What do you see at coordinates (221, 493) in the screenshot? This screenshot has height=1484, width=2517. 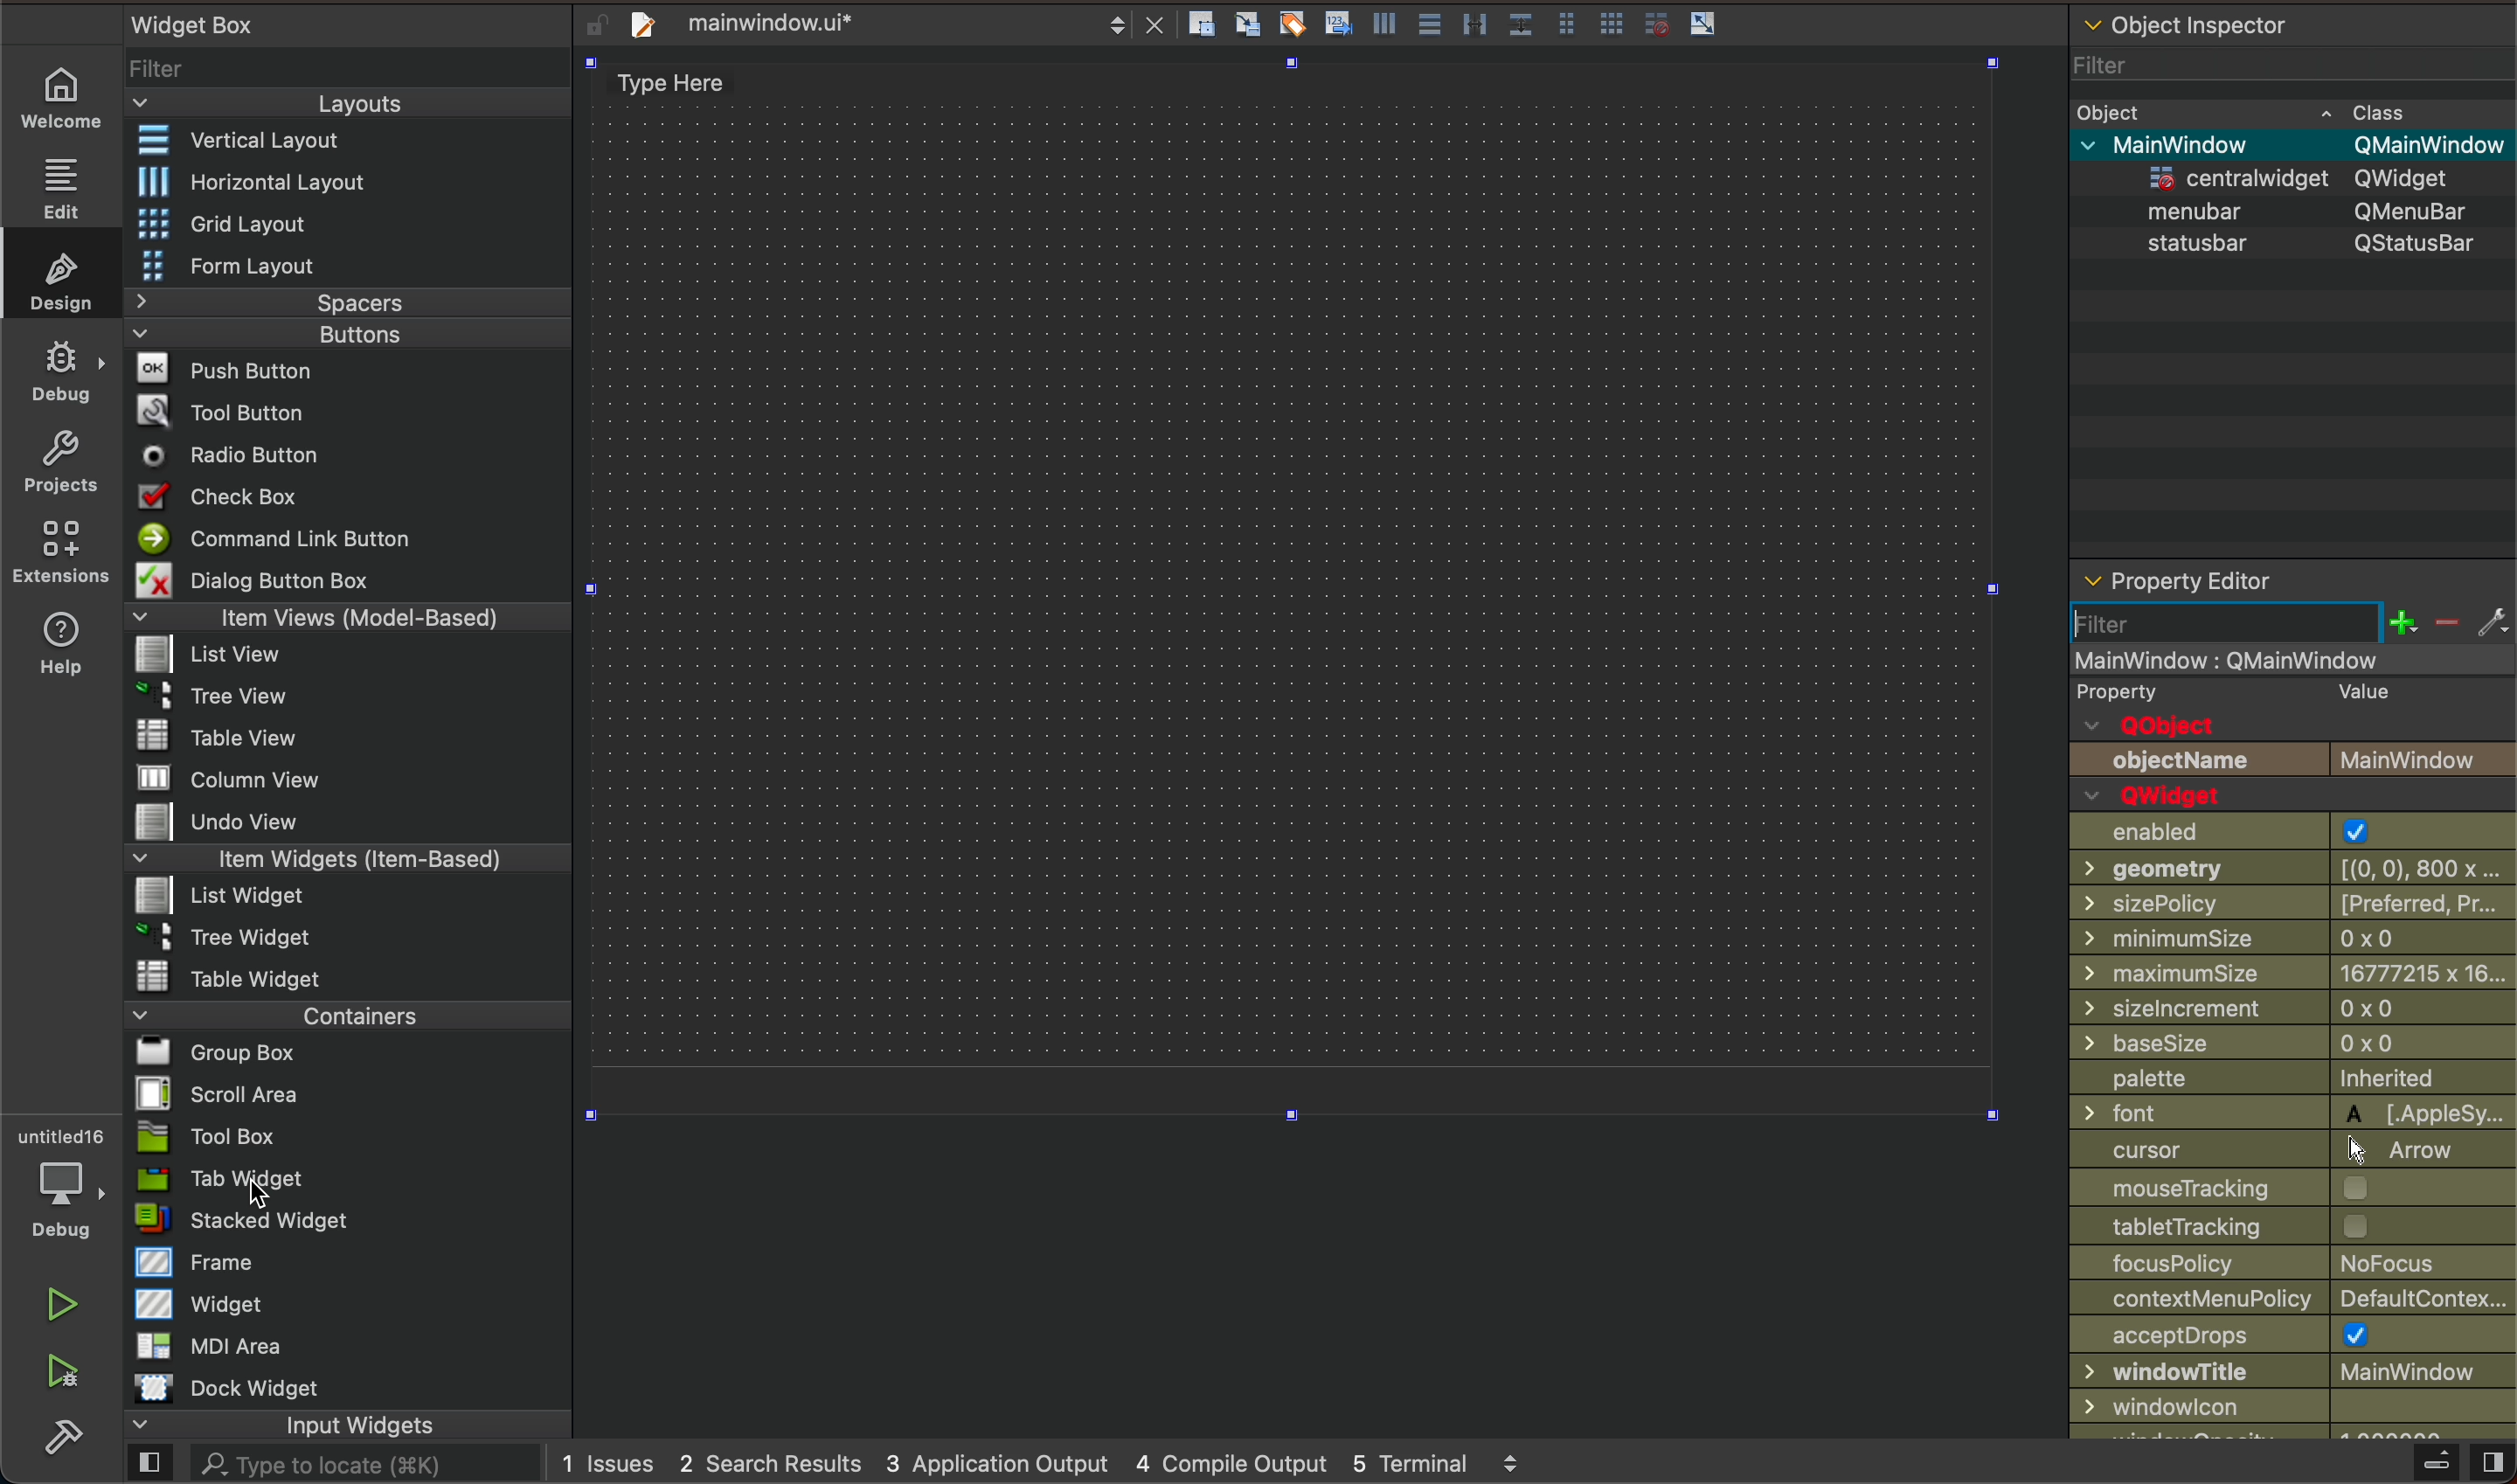 I see `Check Box` at bounding box center [221, 493].